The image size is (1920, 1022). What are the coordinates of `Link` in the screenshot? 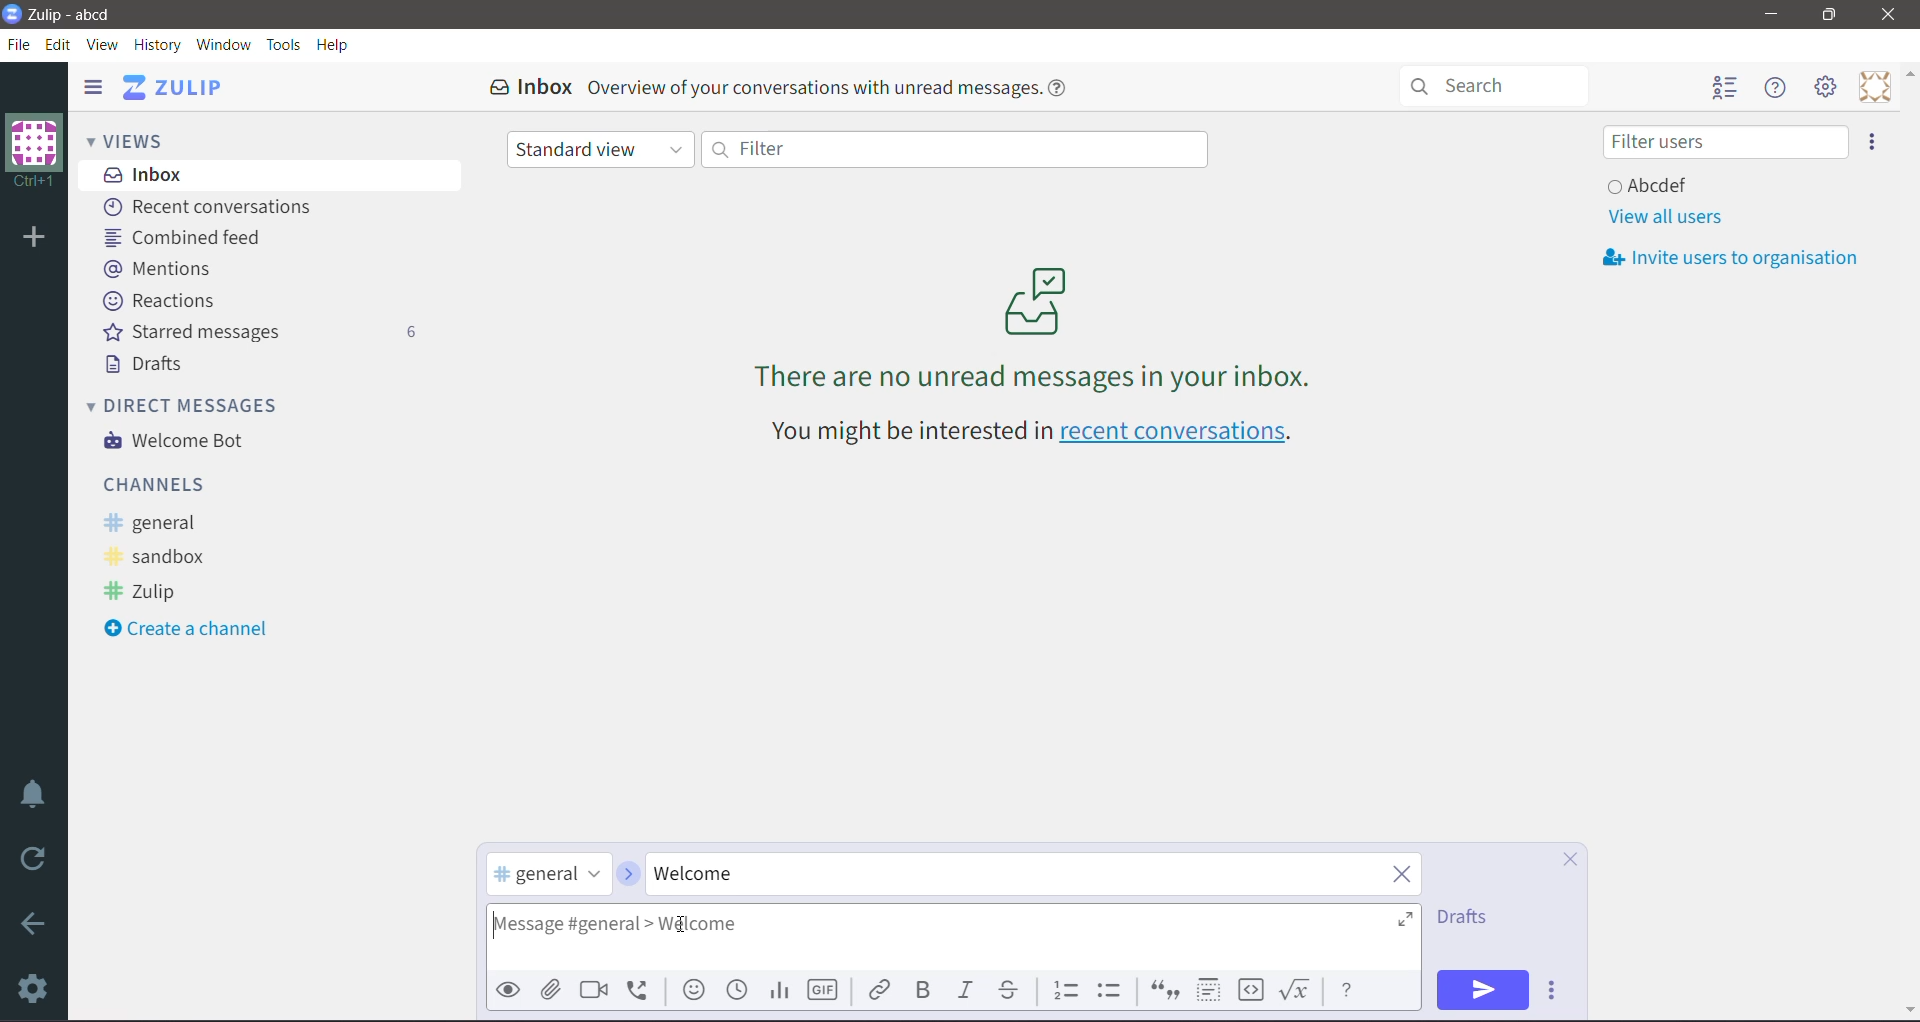 It's located at (879, 988).